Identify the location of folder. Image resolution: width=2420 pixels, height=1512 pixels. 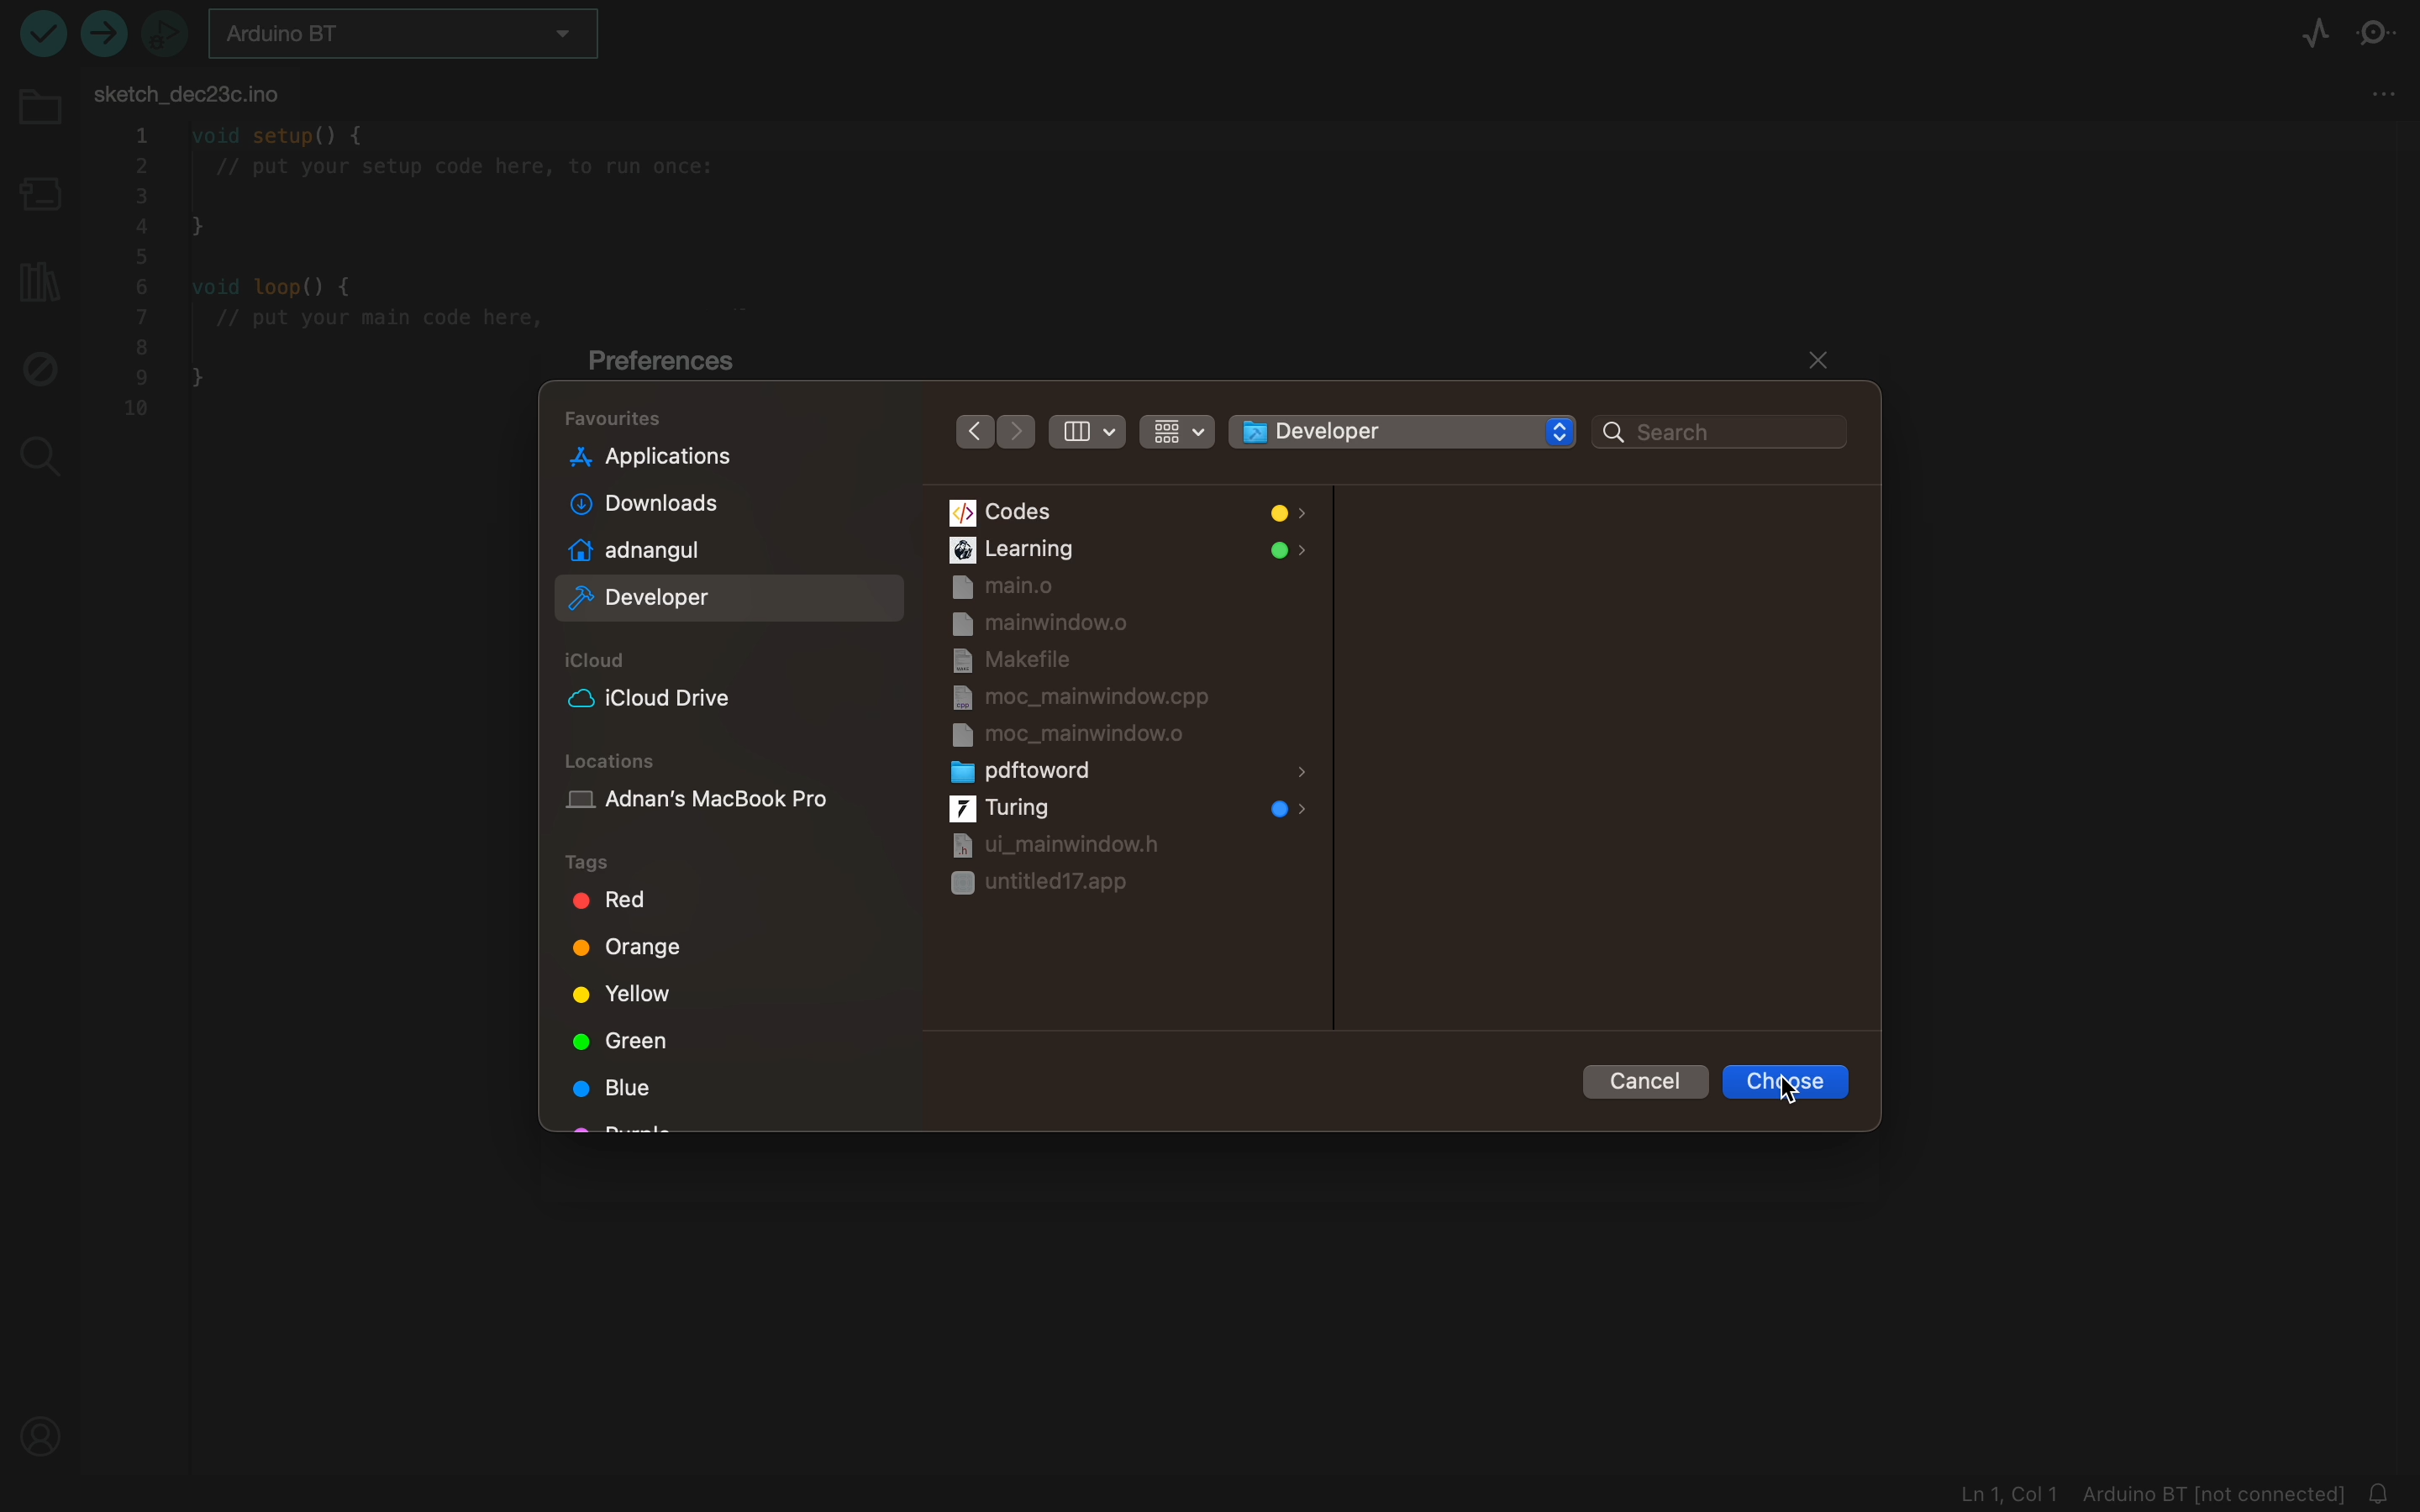
(40, 112).